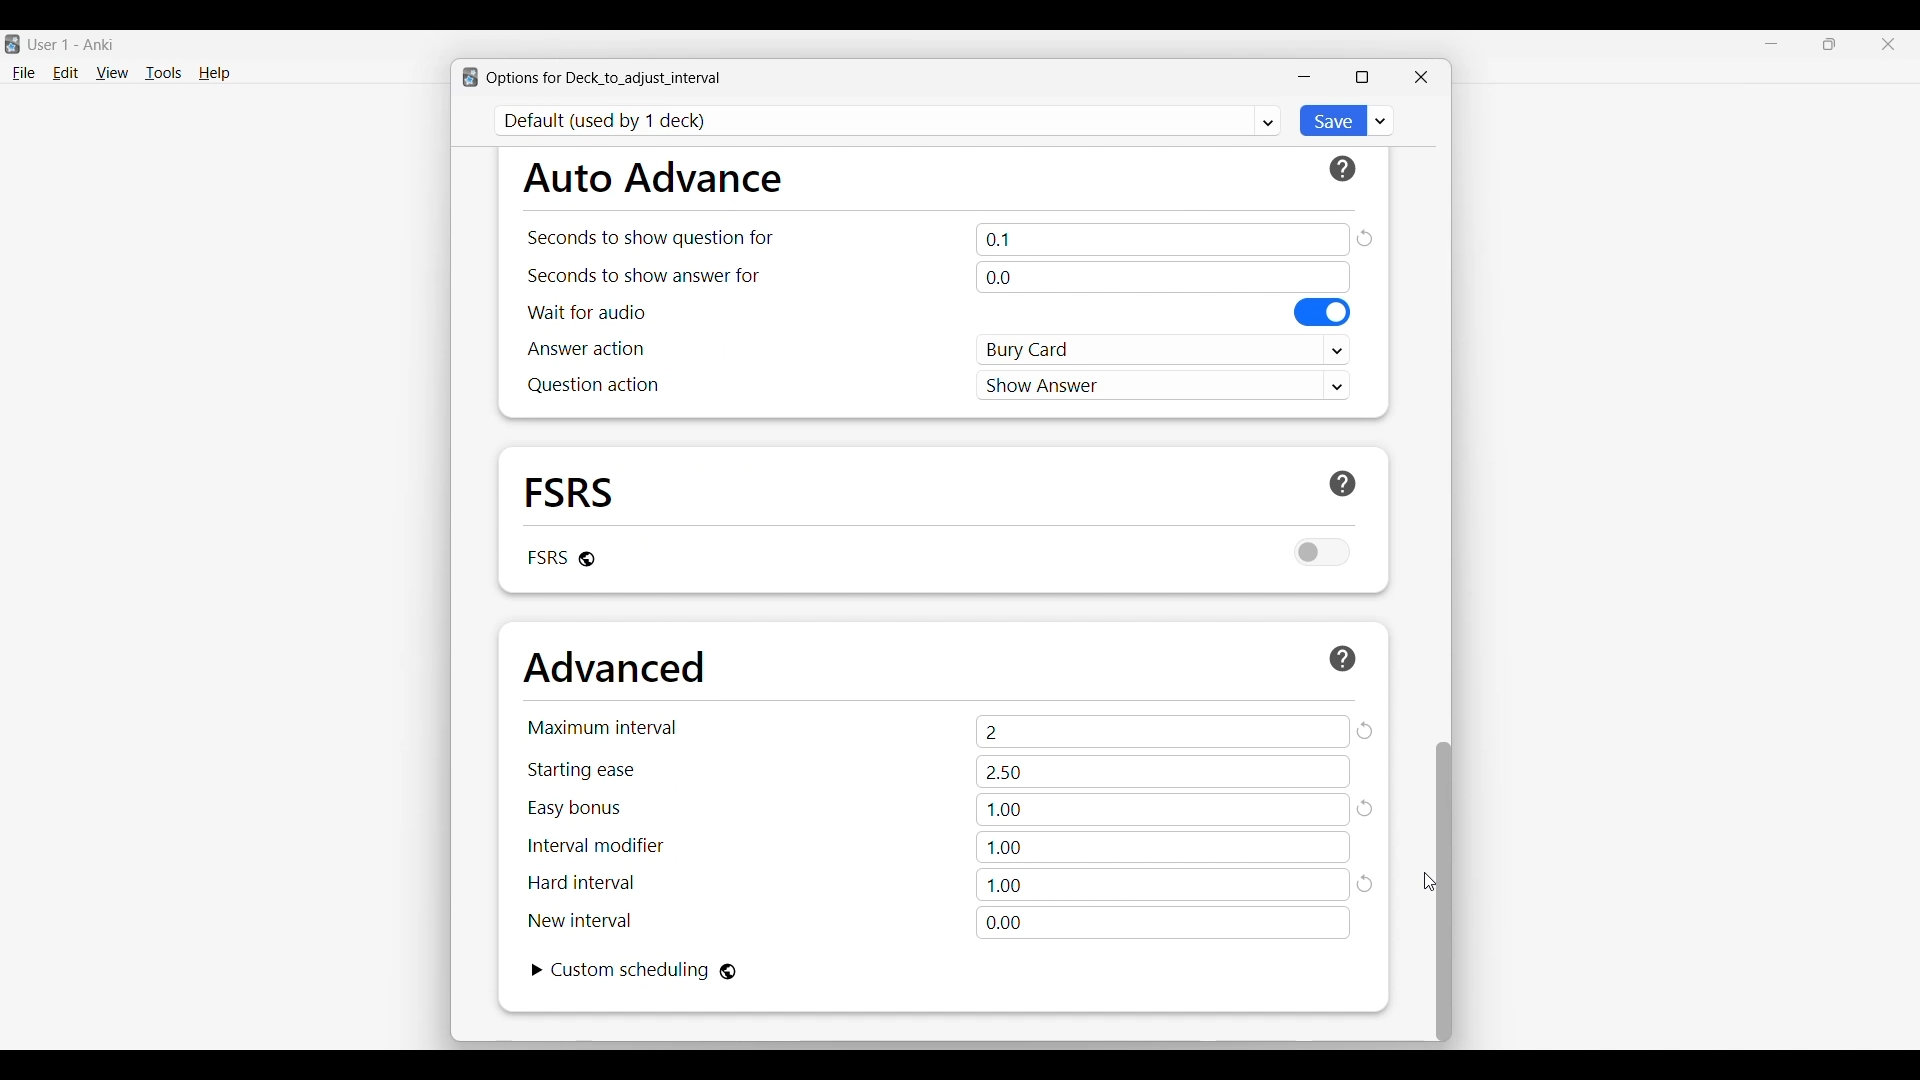 The image size is (1920, 1080). What do you see at coordinates (1444, 892) in the screenshot?
I see `Vertical slide bar` at bounding box center [1444, 892].